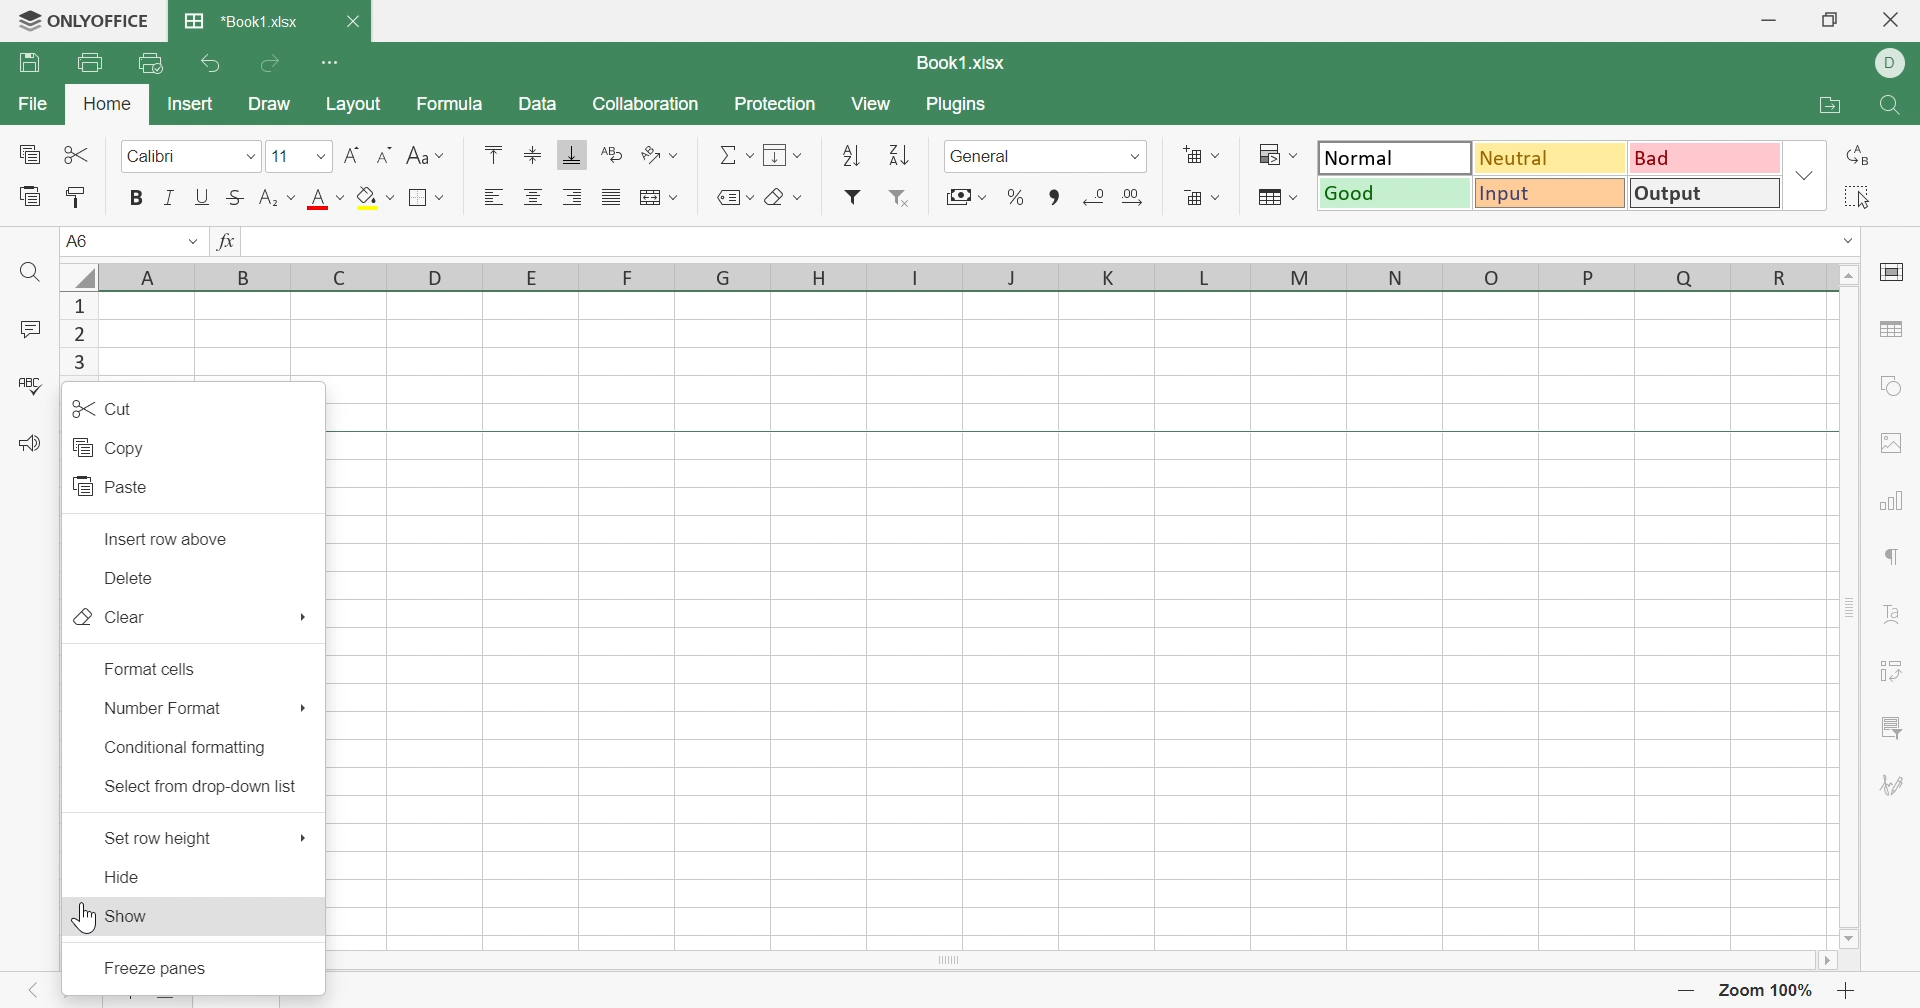 The height and width of the screenshot is (1008, 1920). What do you see at coordinates (169, 990) in the screenshot?
I see `` at bounding box center [169, 990].